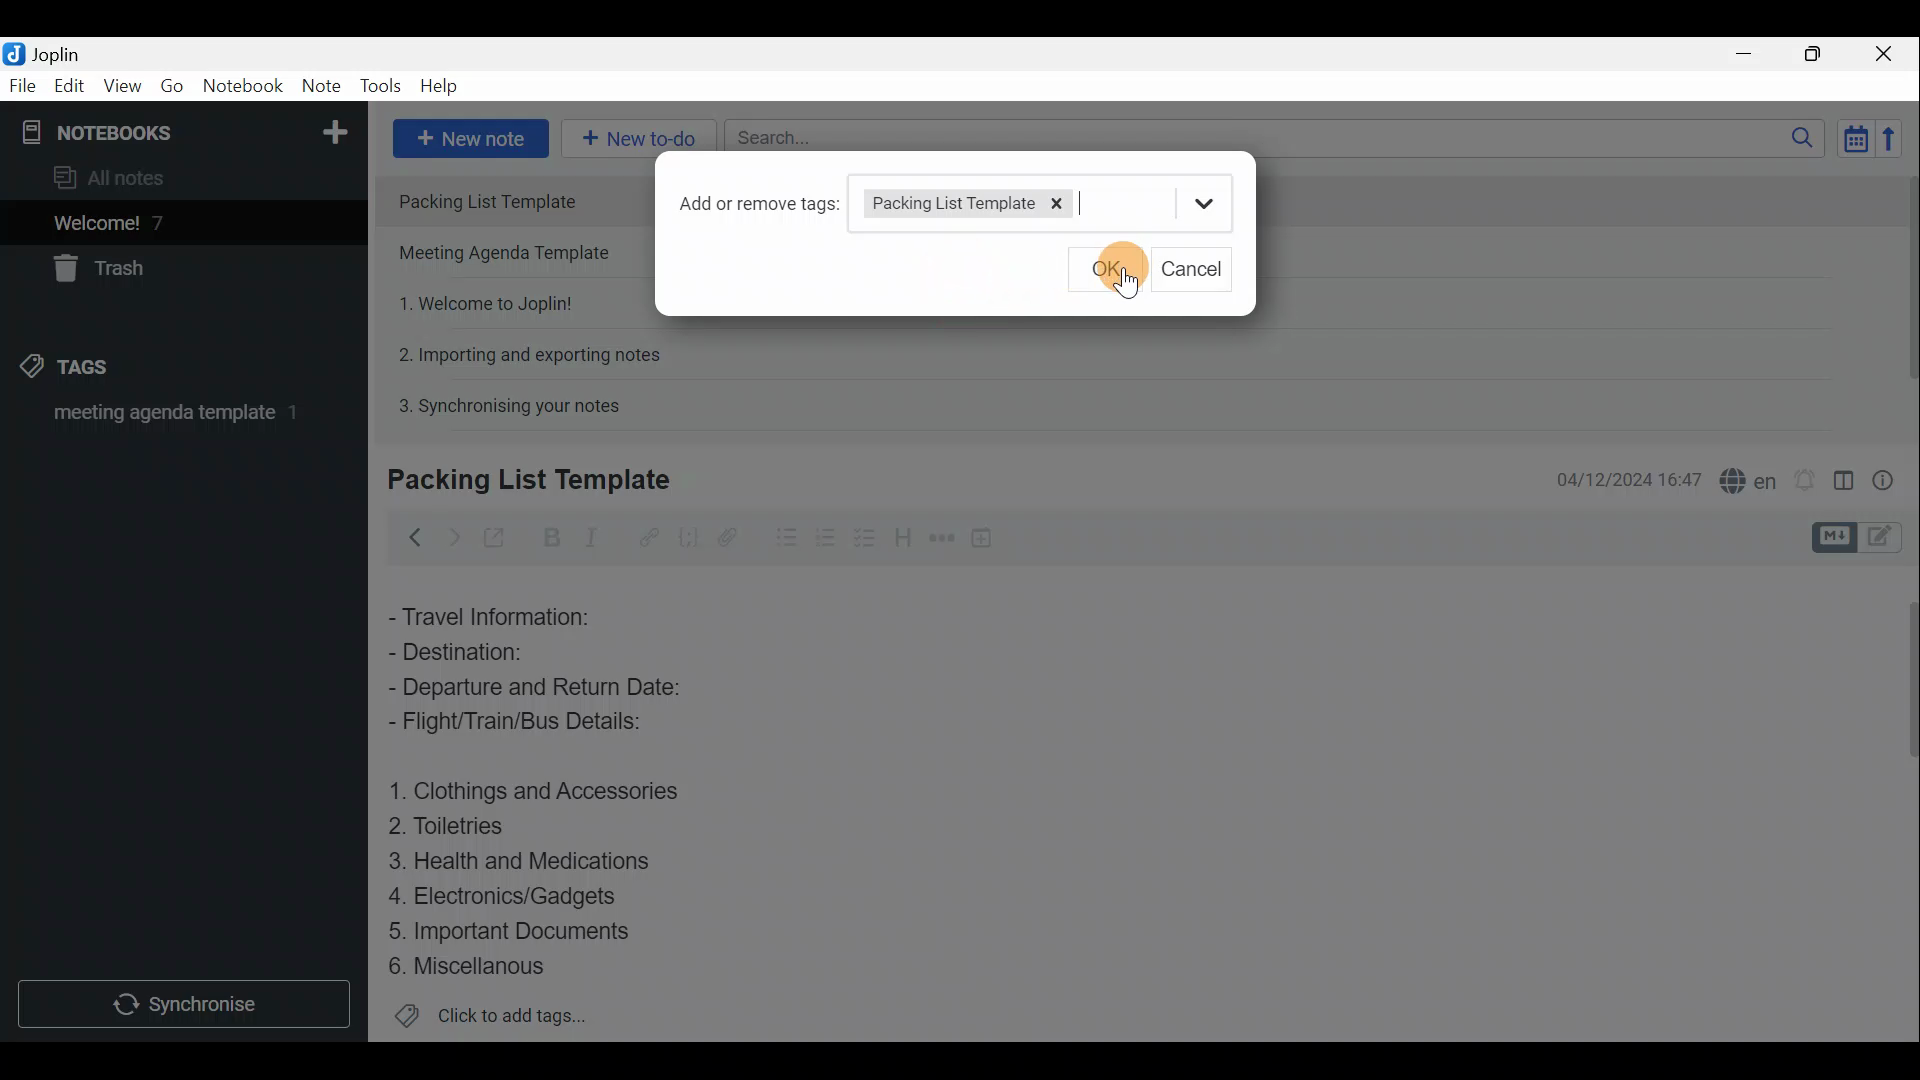 The height and width of the screenshot is (1080, 1920). I want to click on Travel Information:, so click(505, 615).